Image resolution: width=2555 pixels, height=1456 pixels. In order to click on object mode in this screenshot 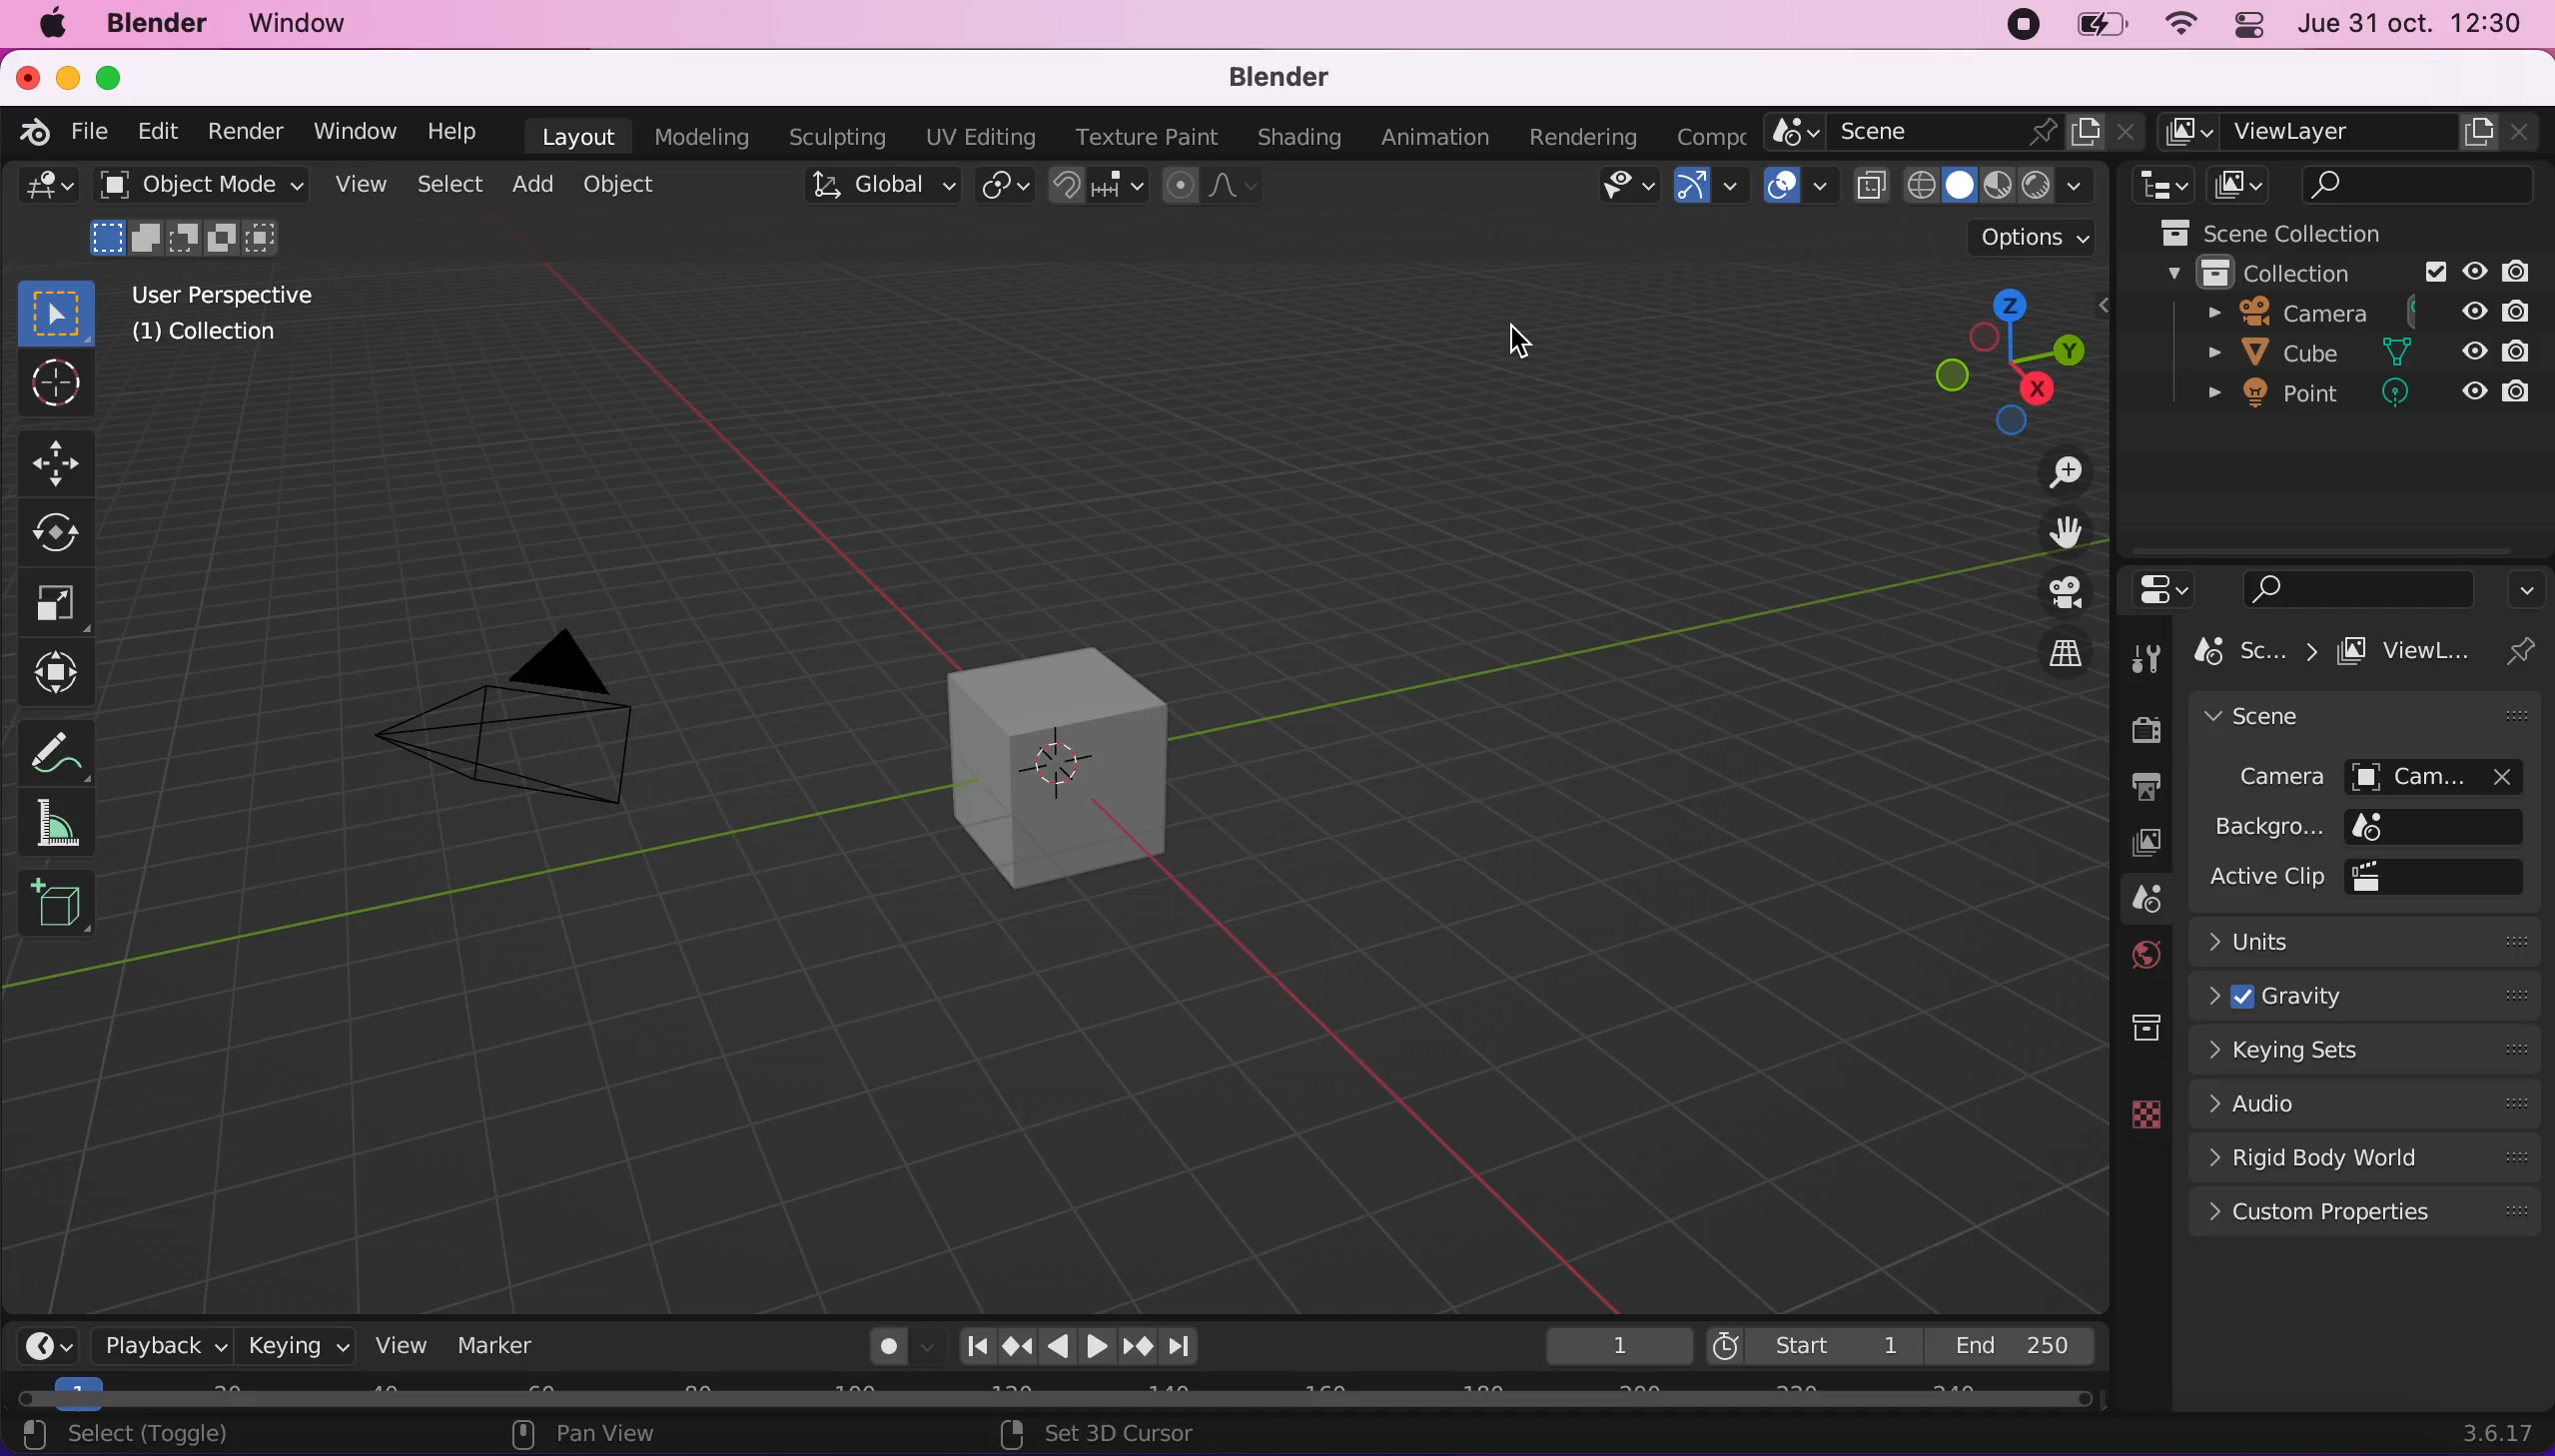, I will do `click(203, 215)`.